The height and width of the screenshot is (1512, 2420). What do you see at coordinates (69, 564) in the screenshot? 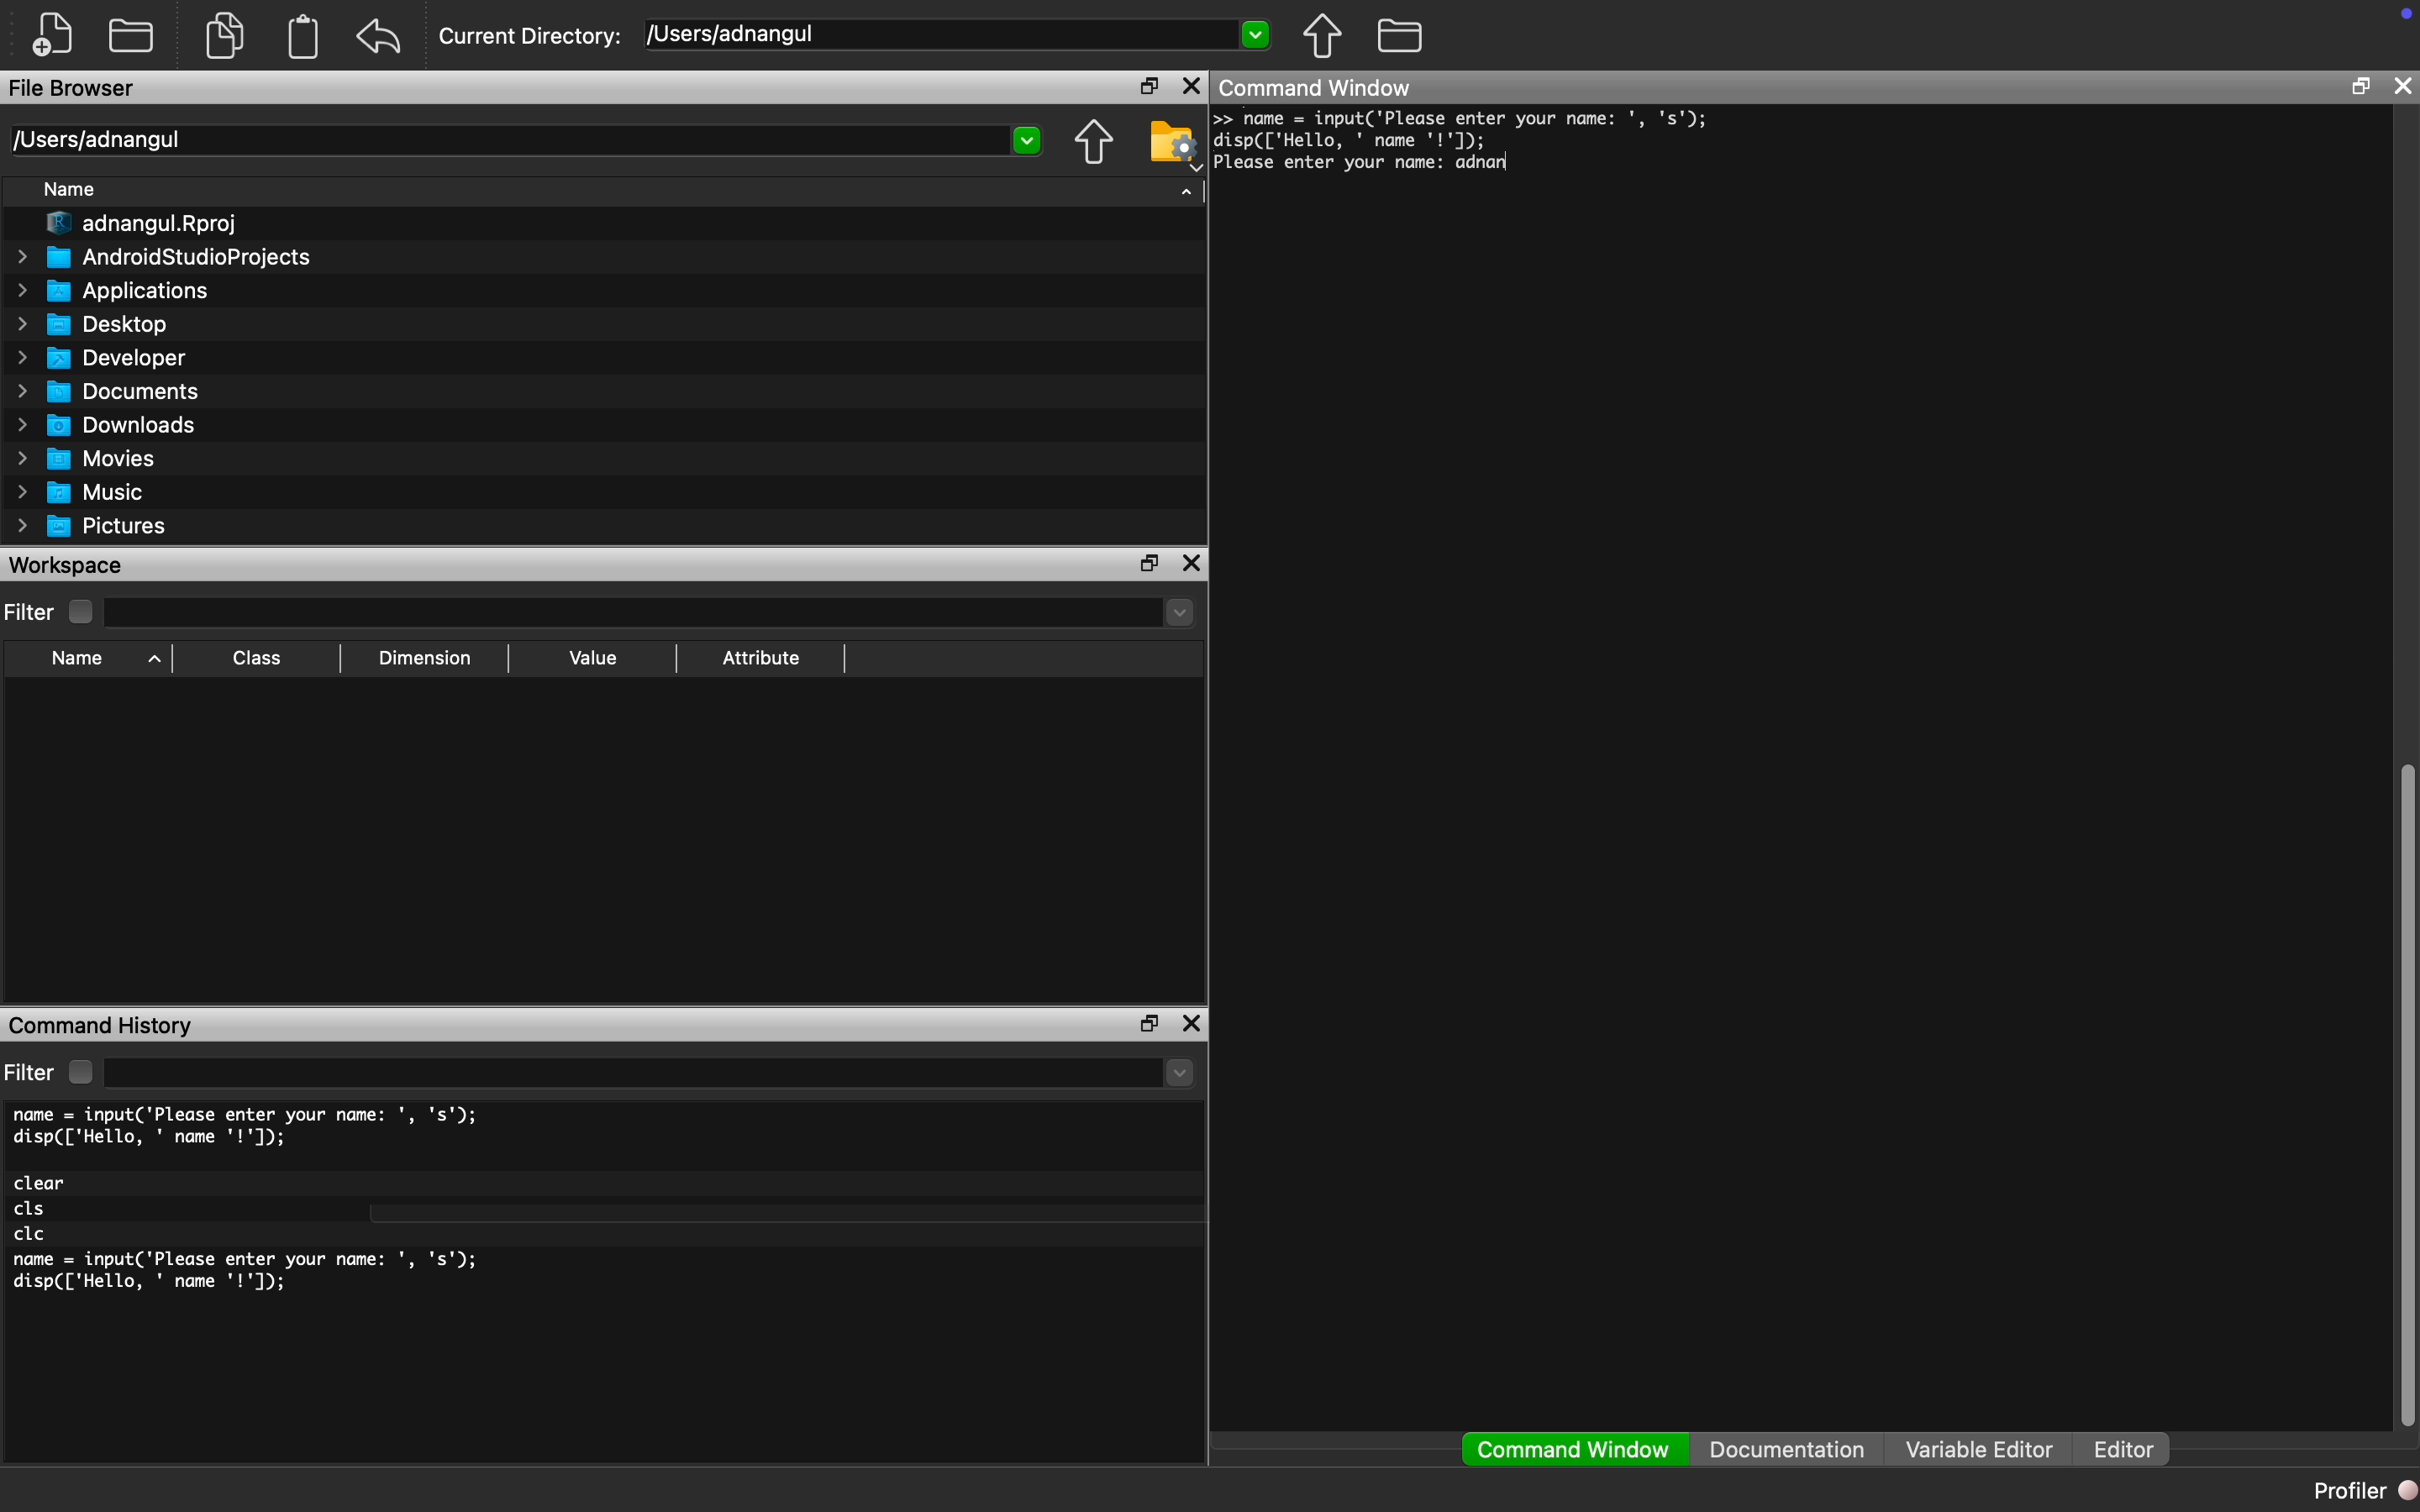
I see `Workplace` at bounding box center [69, 564].